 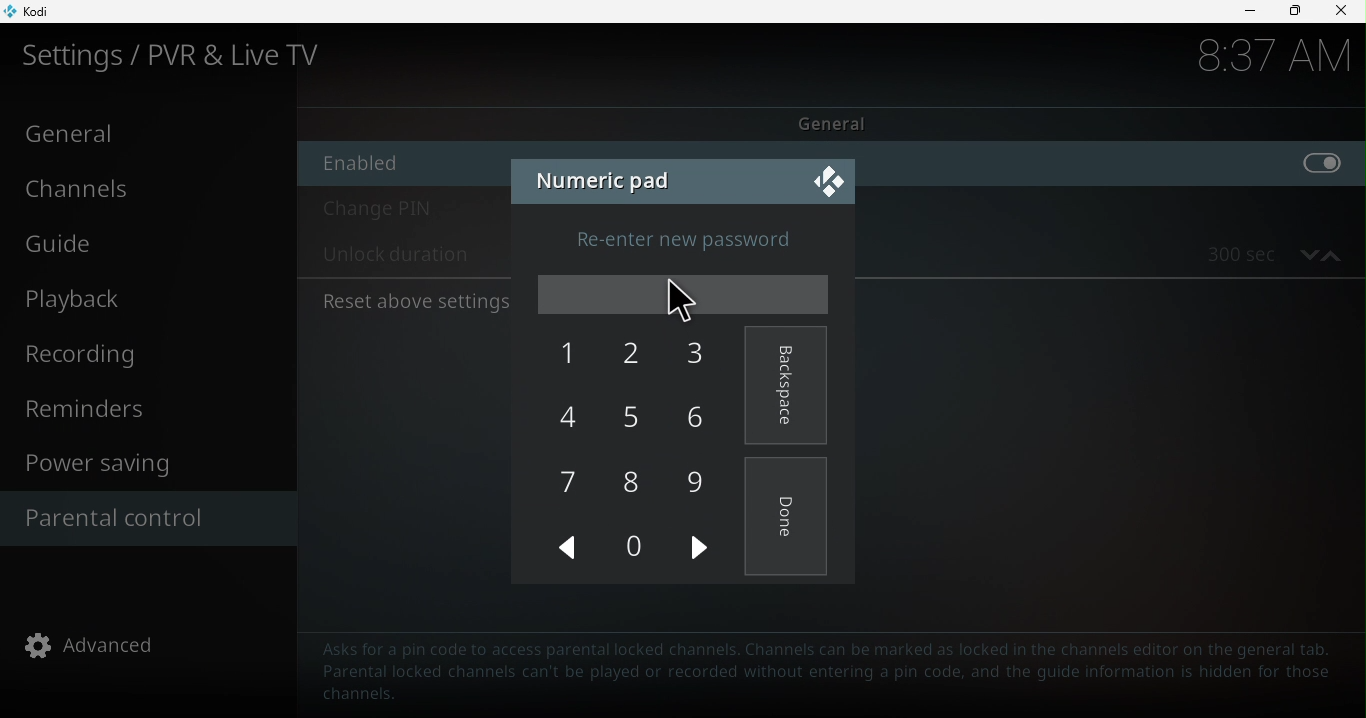 What do you see at coordinates (1344, 13) in the screenshot?
I see `close` at bounding box center [1344, 13].